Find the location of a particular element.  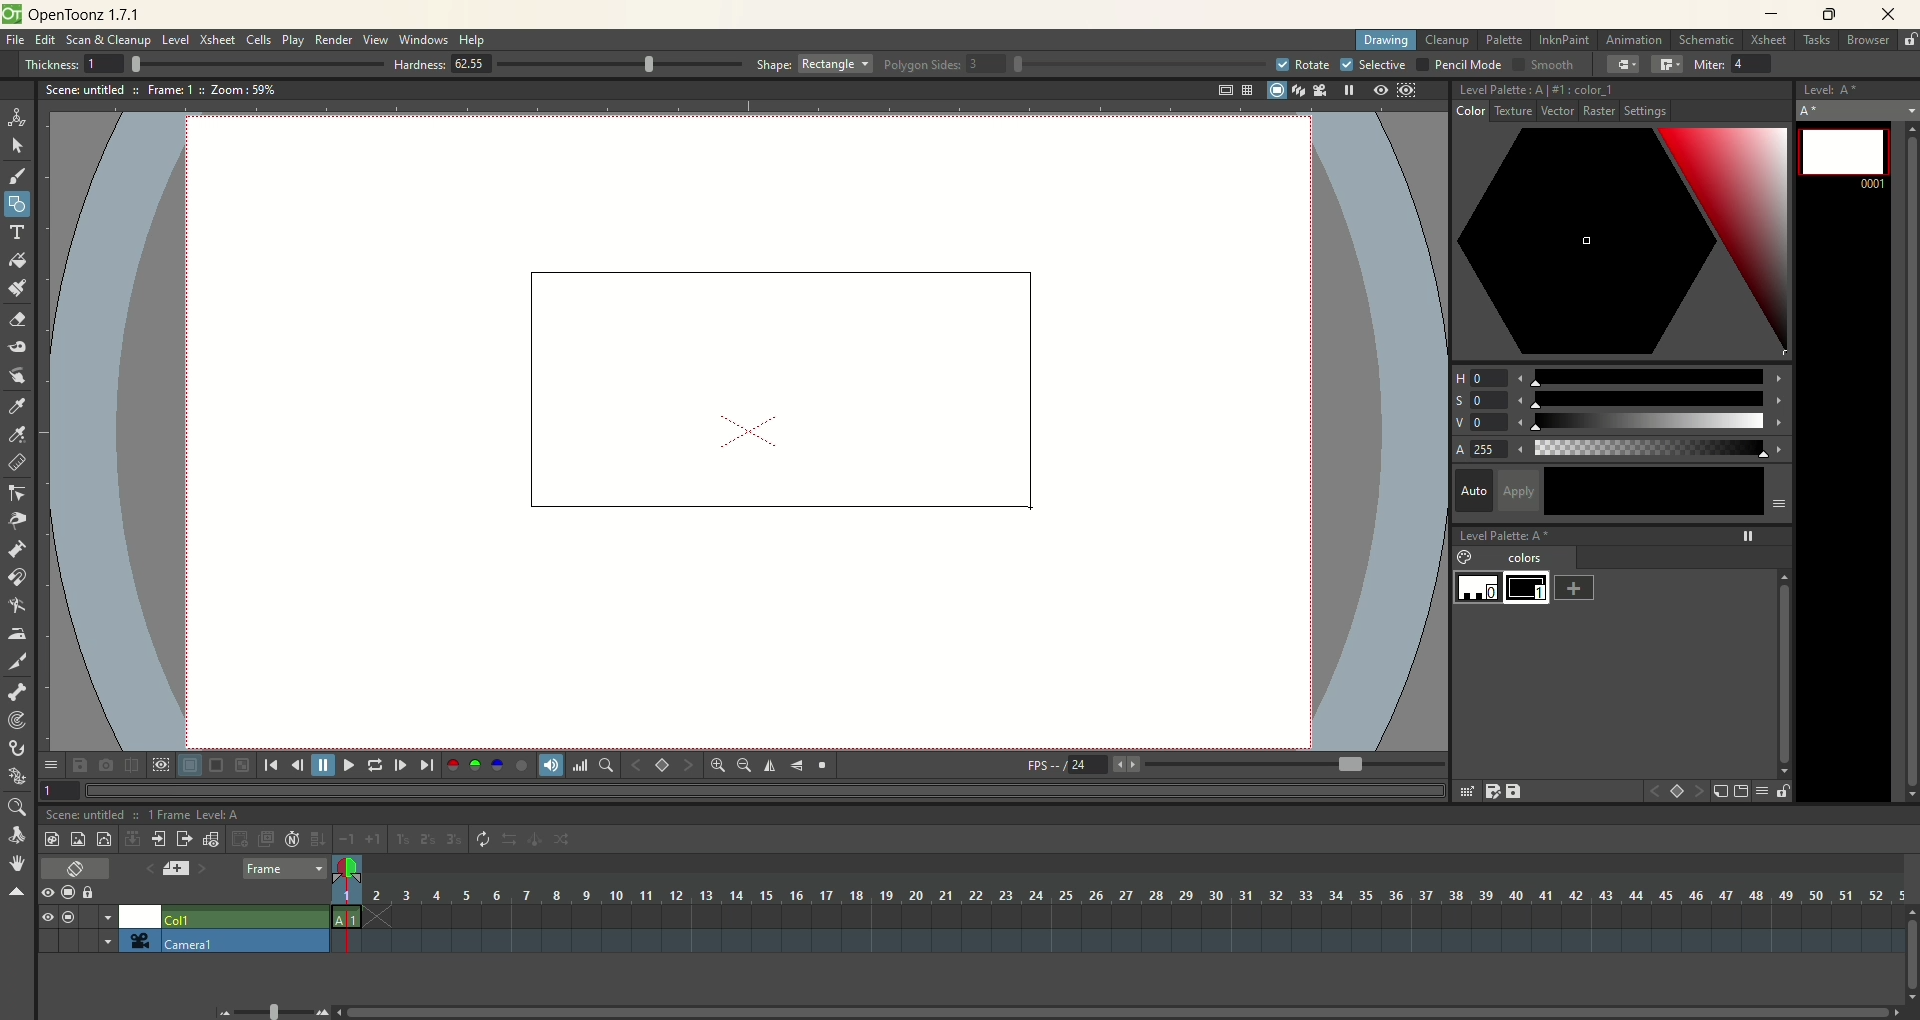

logo is located at coordinates (11, 14).